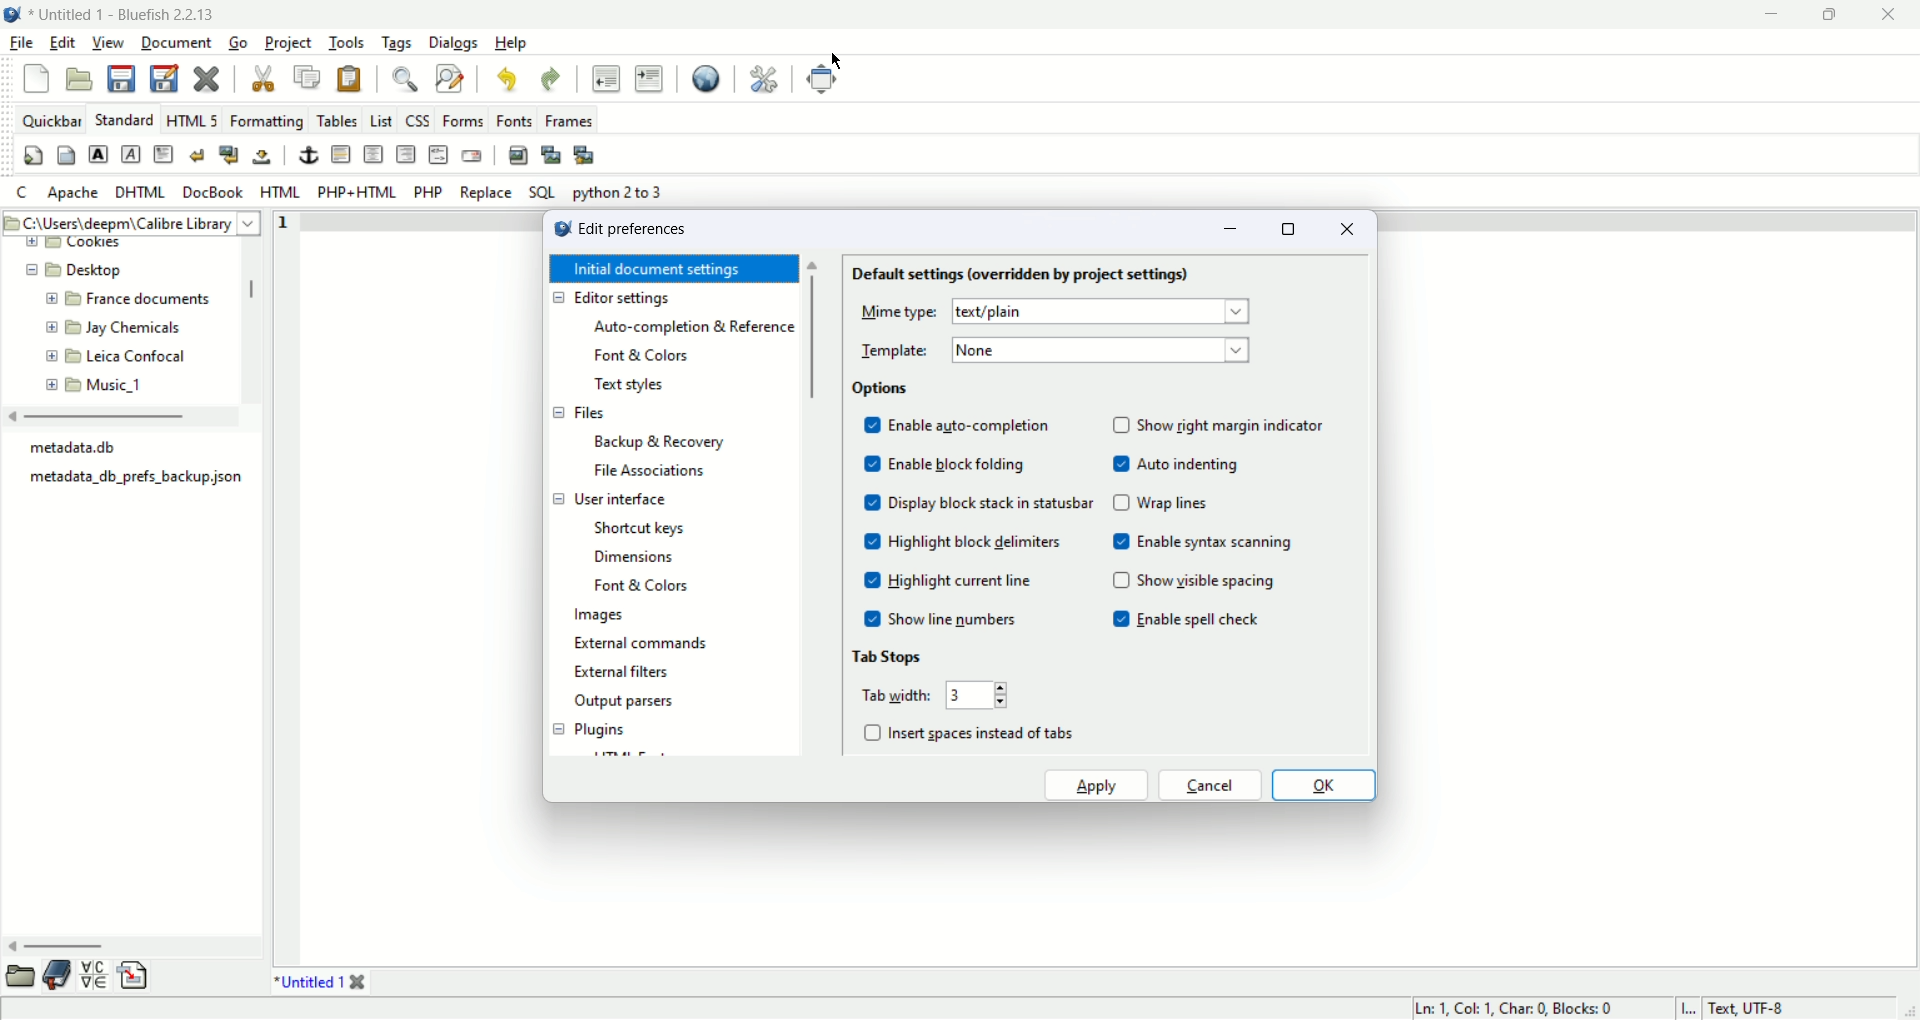 Image resolution: width=1920 pixels, height=1020 pixels. What do you see at coordinates (632, 559) in the screenshot?
I see `dimensions` at bounding box center [632, 559].